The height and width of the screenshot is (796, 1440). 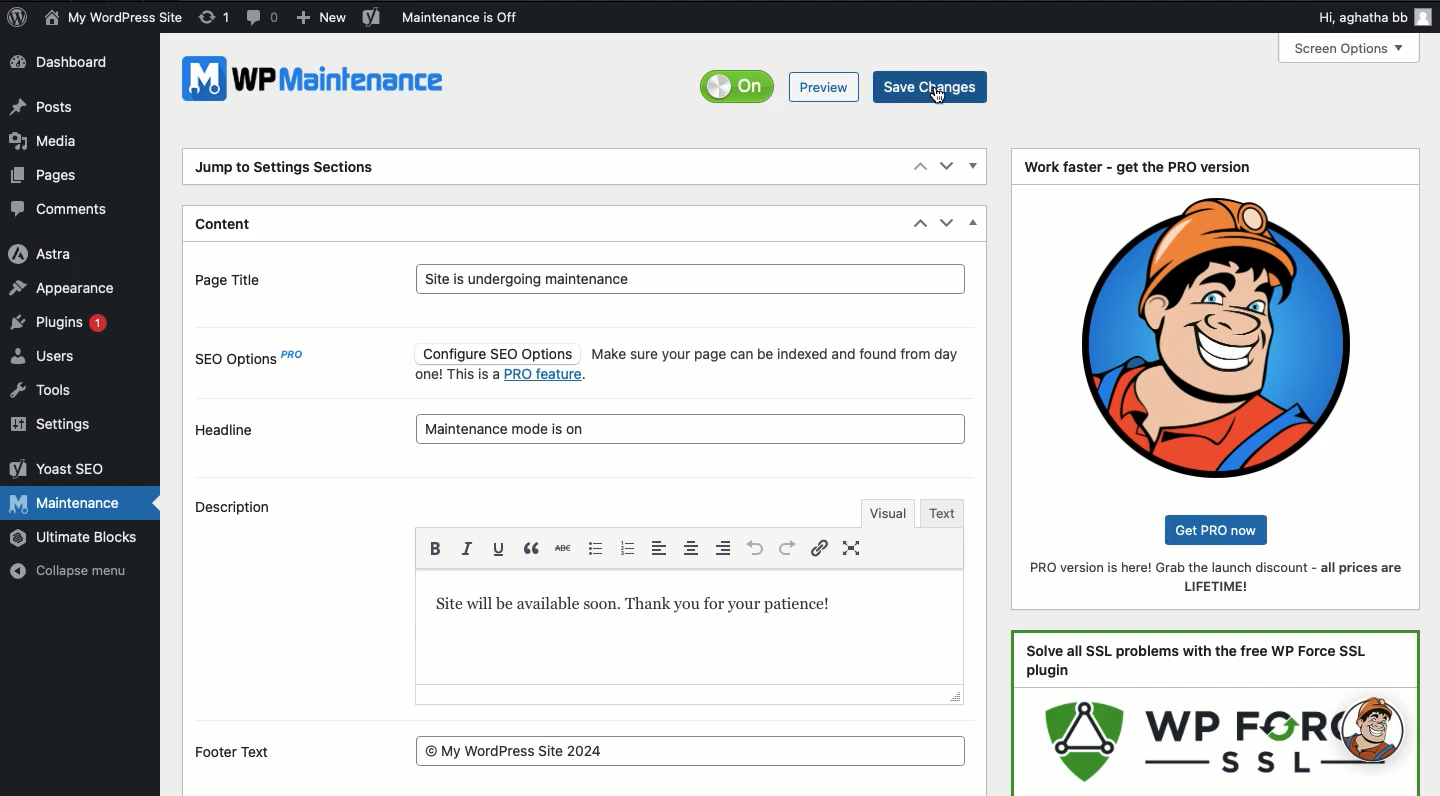 What do you see at coordinates (115, 17) in the screenshot?
I see `Name` at bounding box center [115, 17].